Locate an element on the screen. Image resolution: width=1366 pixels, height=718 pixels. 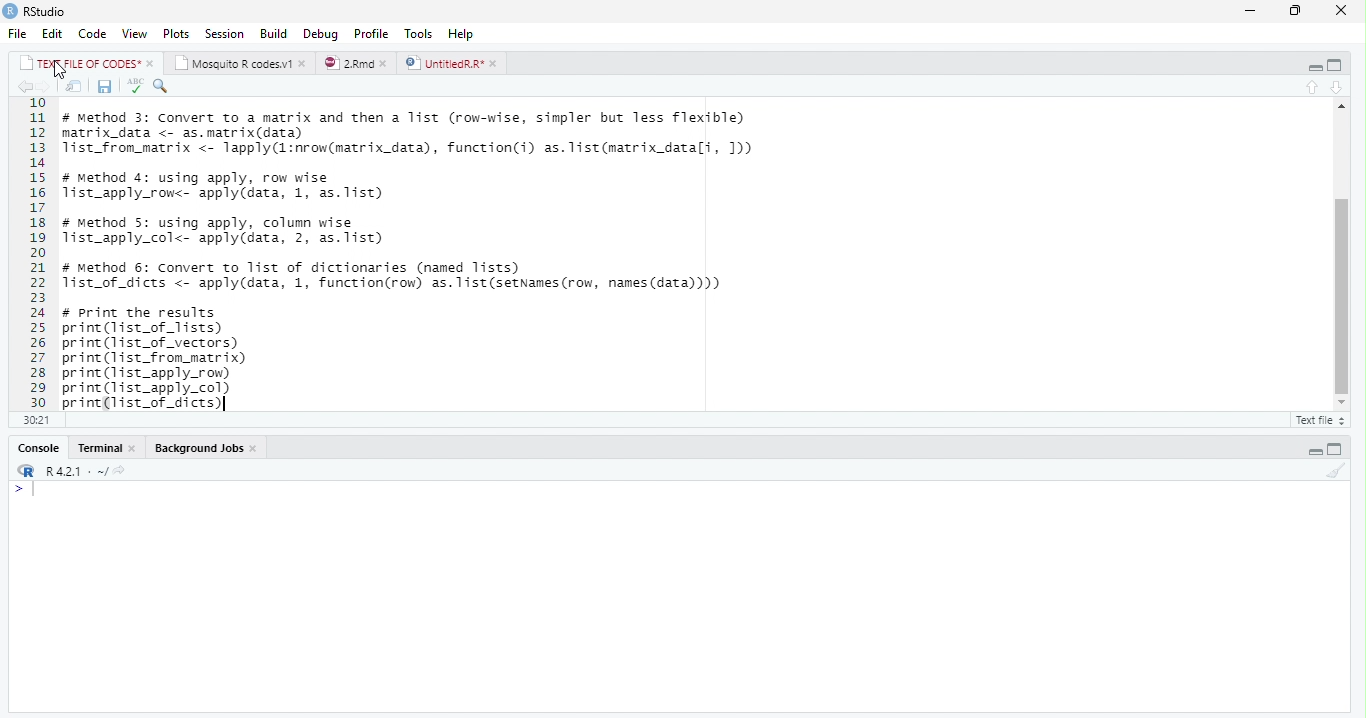
Full Height is located at coordinates (1338, 65).